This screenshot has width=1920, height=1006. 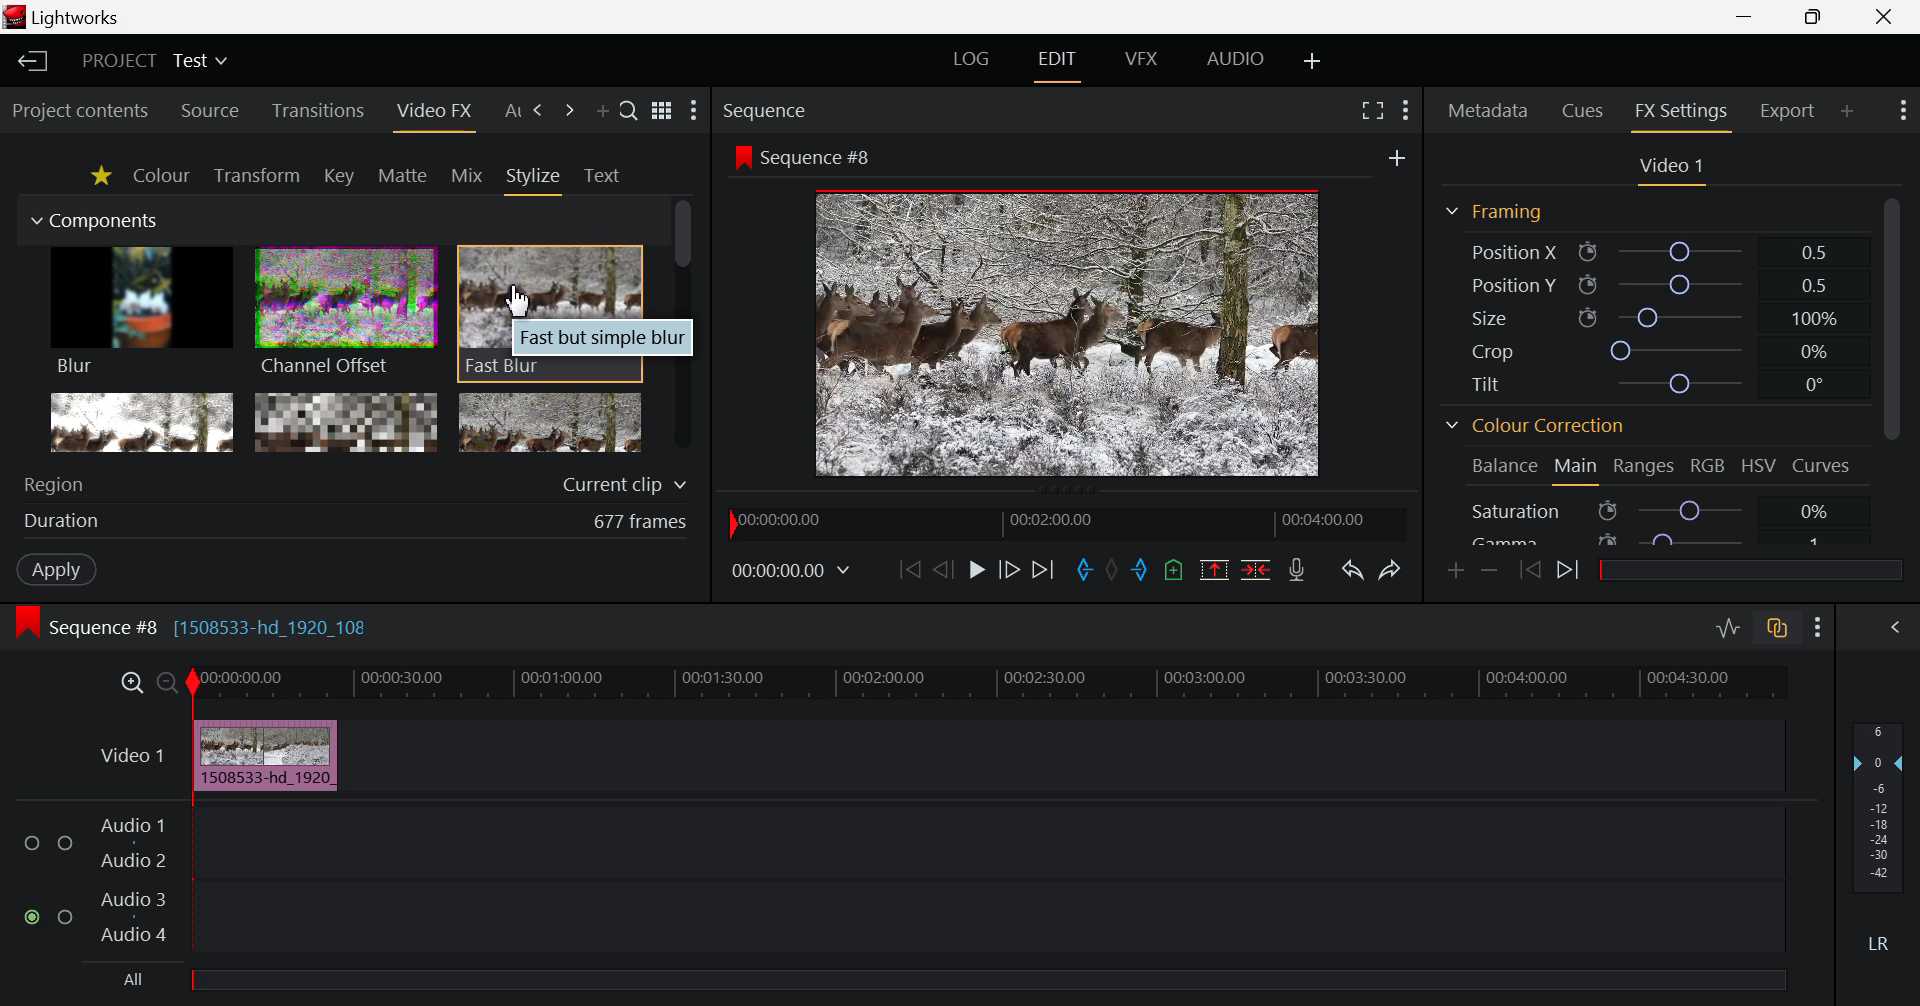 I want to click on Delete/Cut, so click(x=1258, y=570).